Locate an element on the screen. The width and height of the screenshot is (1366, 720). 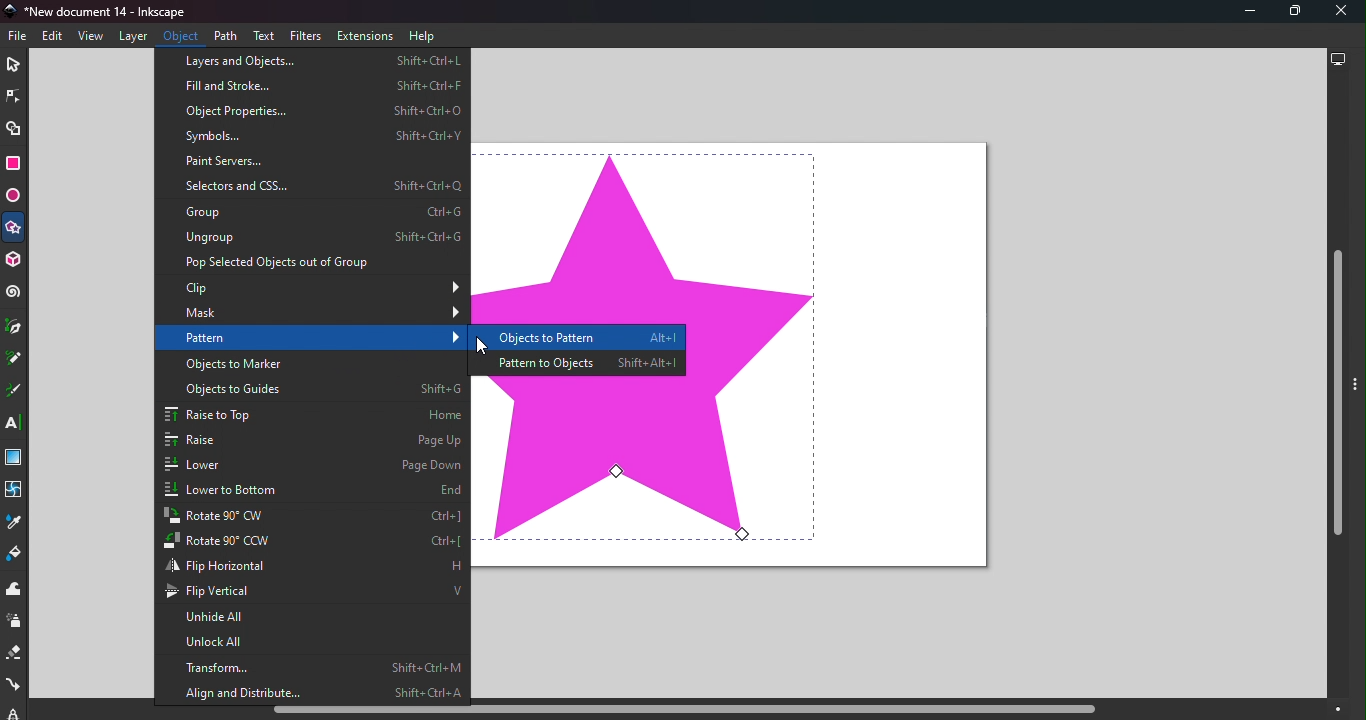
Symbols is located at coordinates (319, 135).